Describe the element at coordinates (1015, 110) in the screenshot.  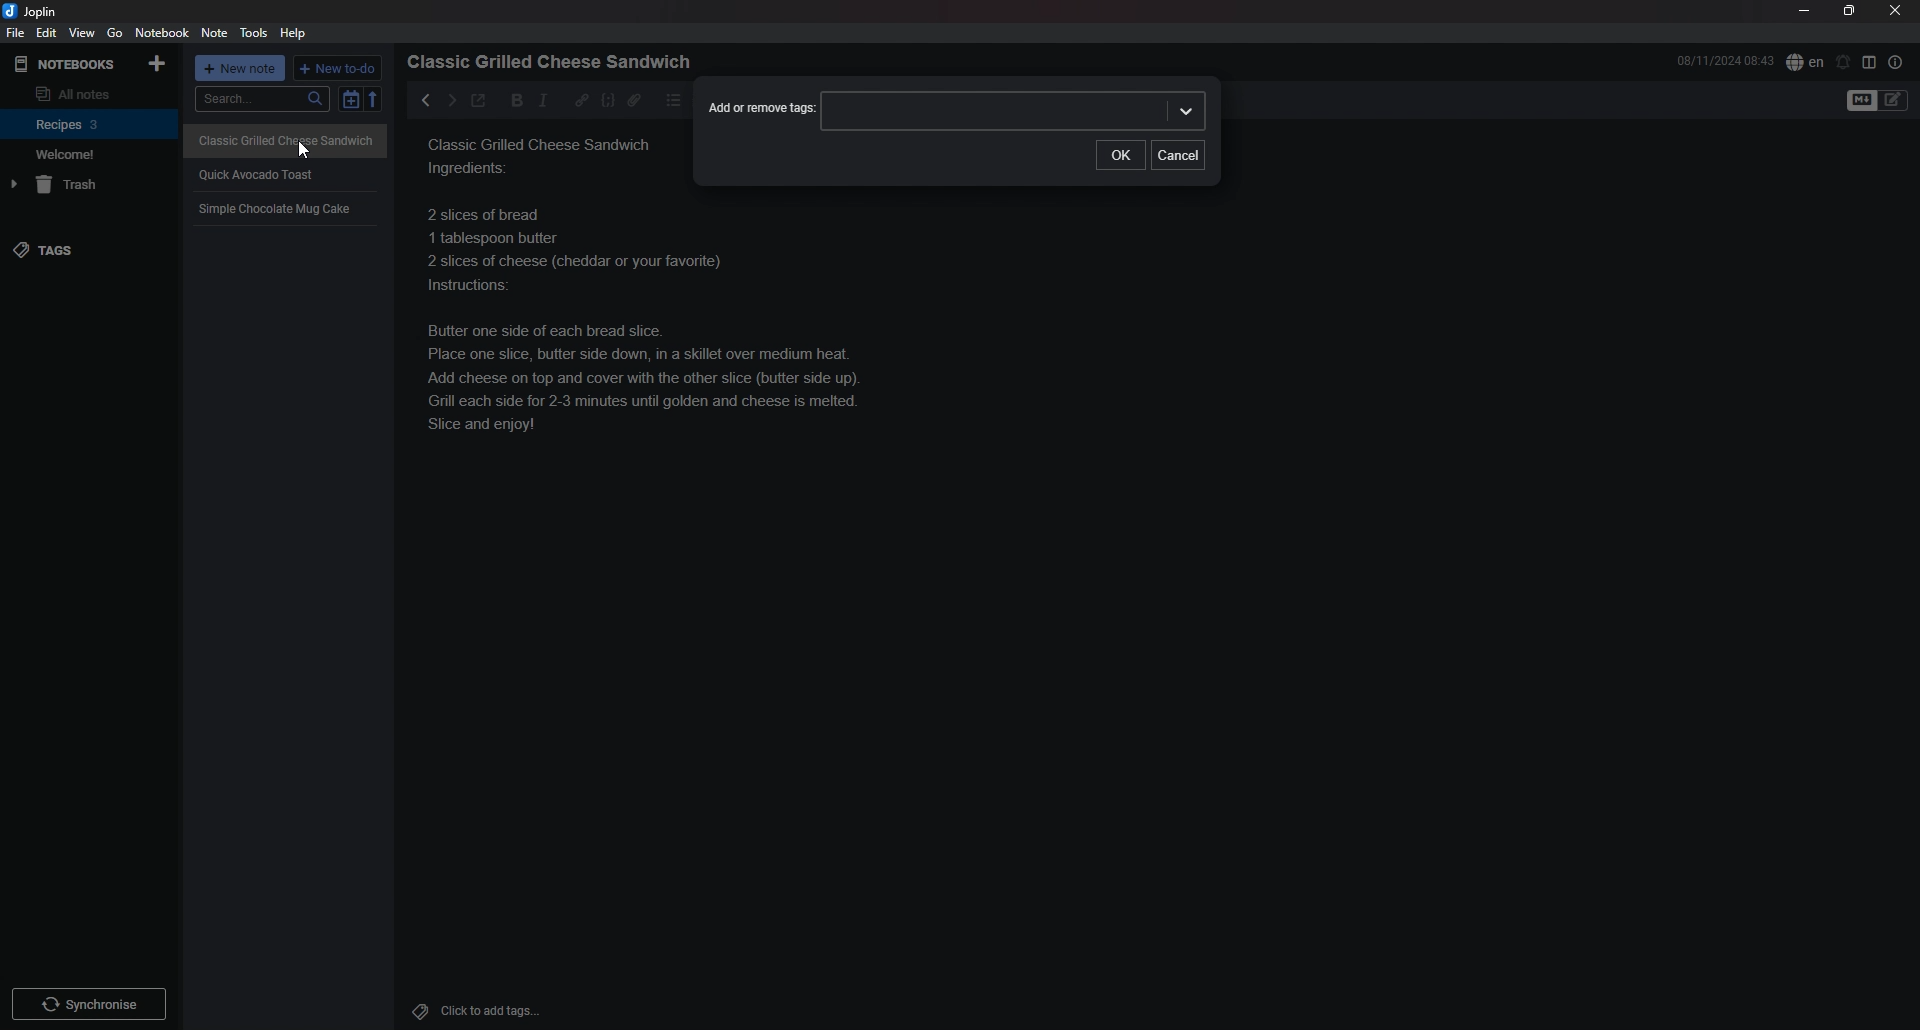
I see `input box` at that location.